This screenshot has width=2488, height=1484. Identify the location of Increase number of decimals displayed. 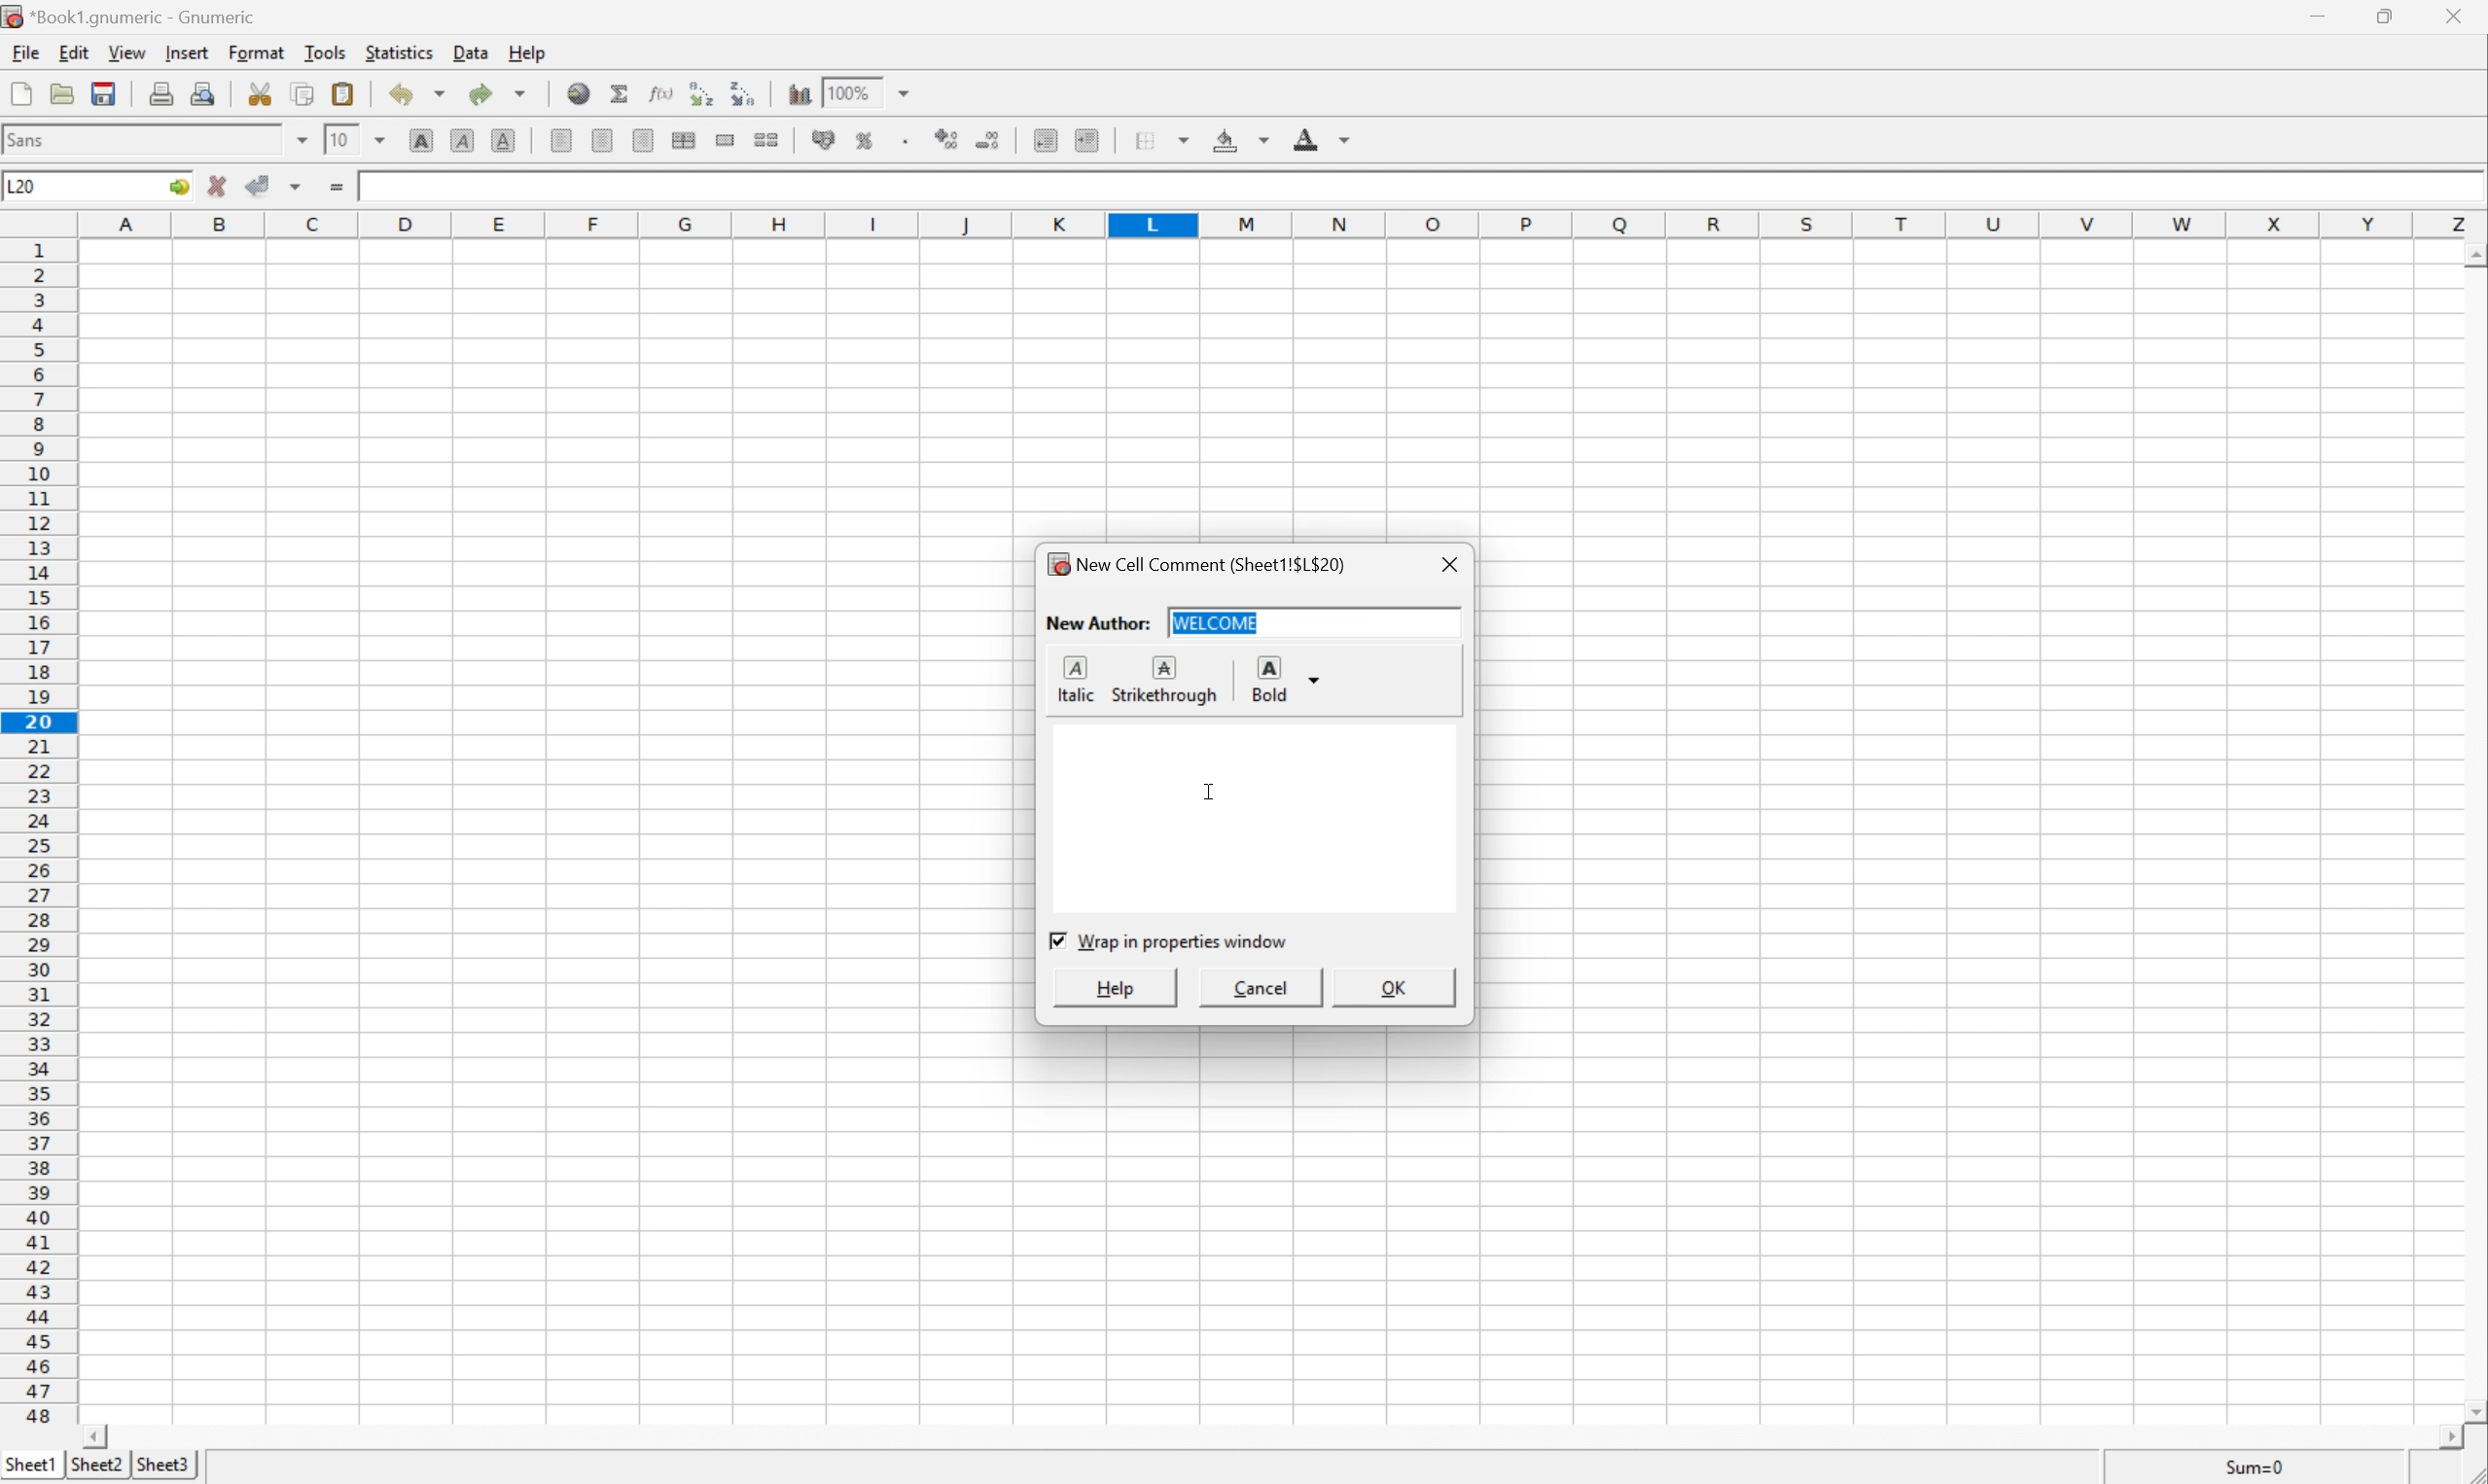
(949, 140).